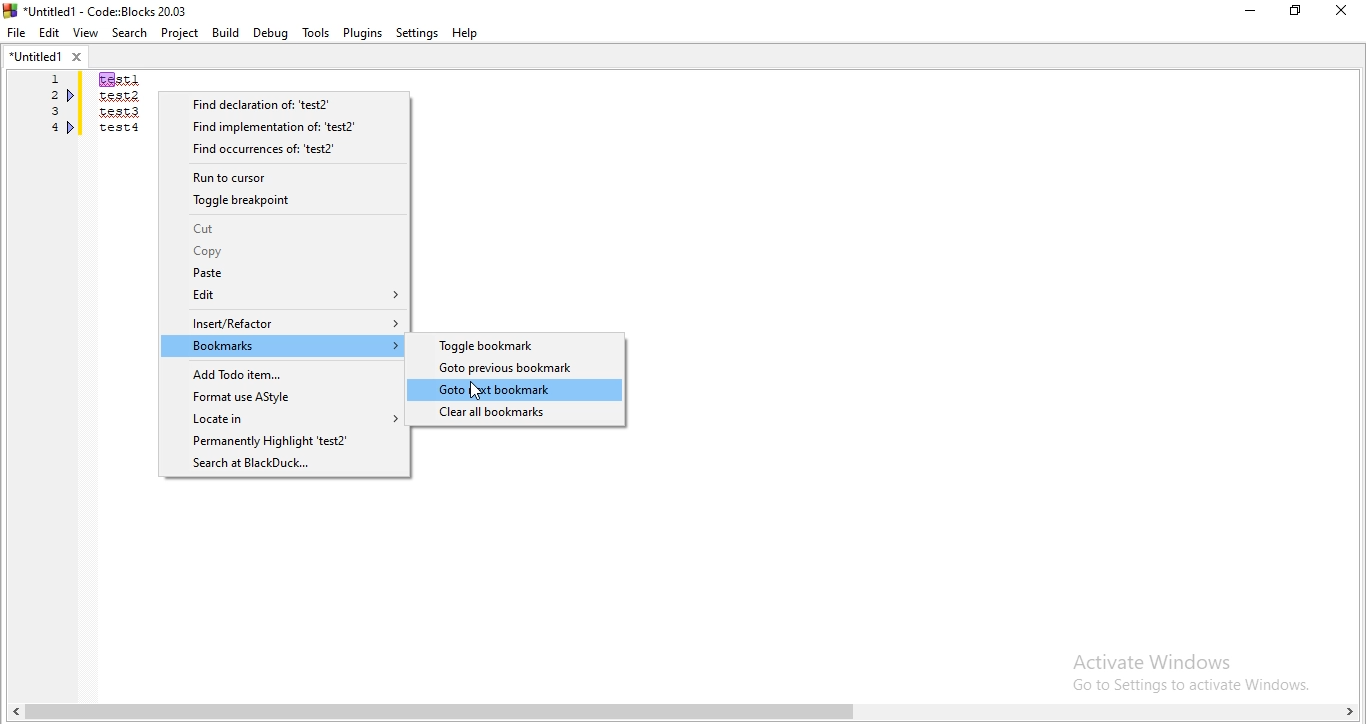 The height and width of the screenshot is (724, 1366). I want to click on Find declaration of: "test2" , so click(287, 104).